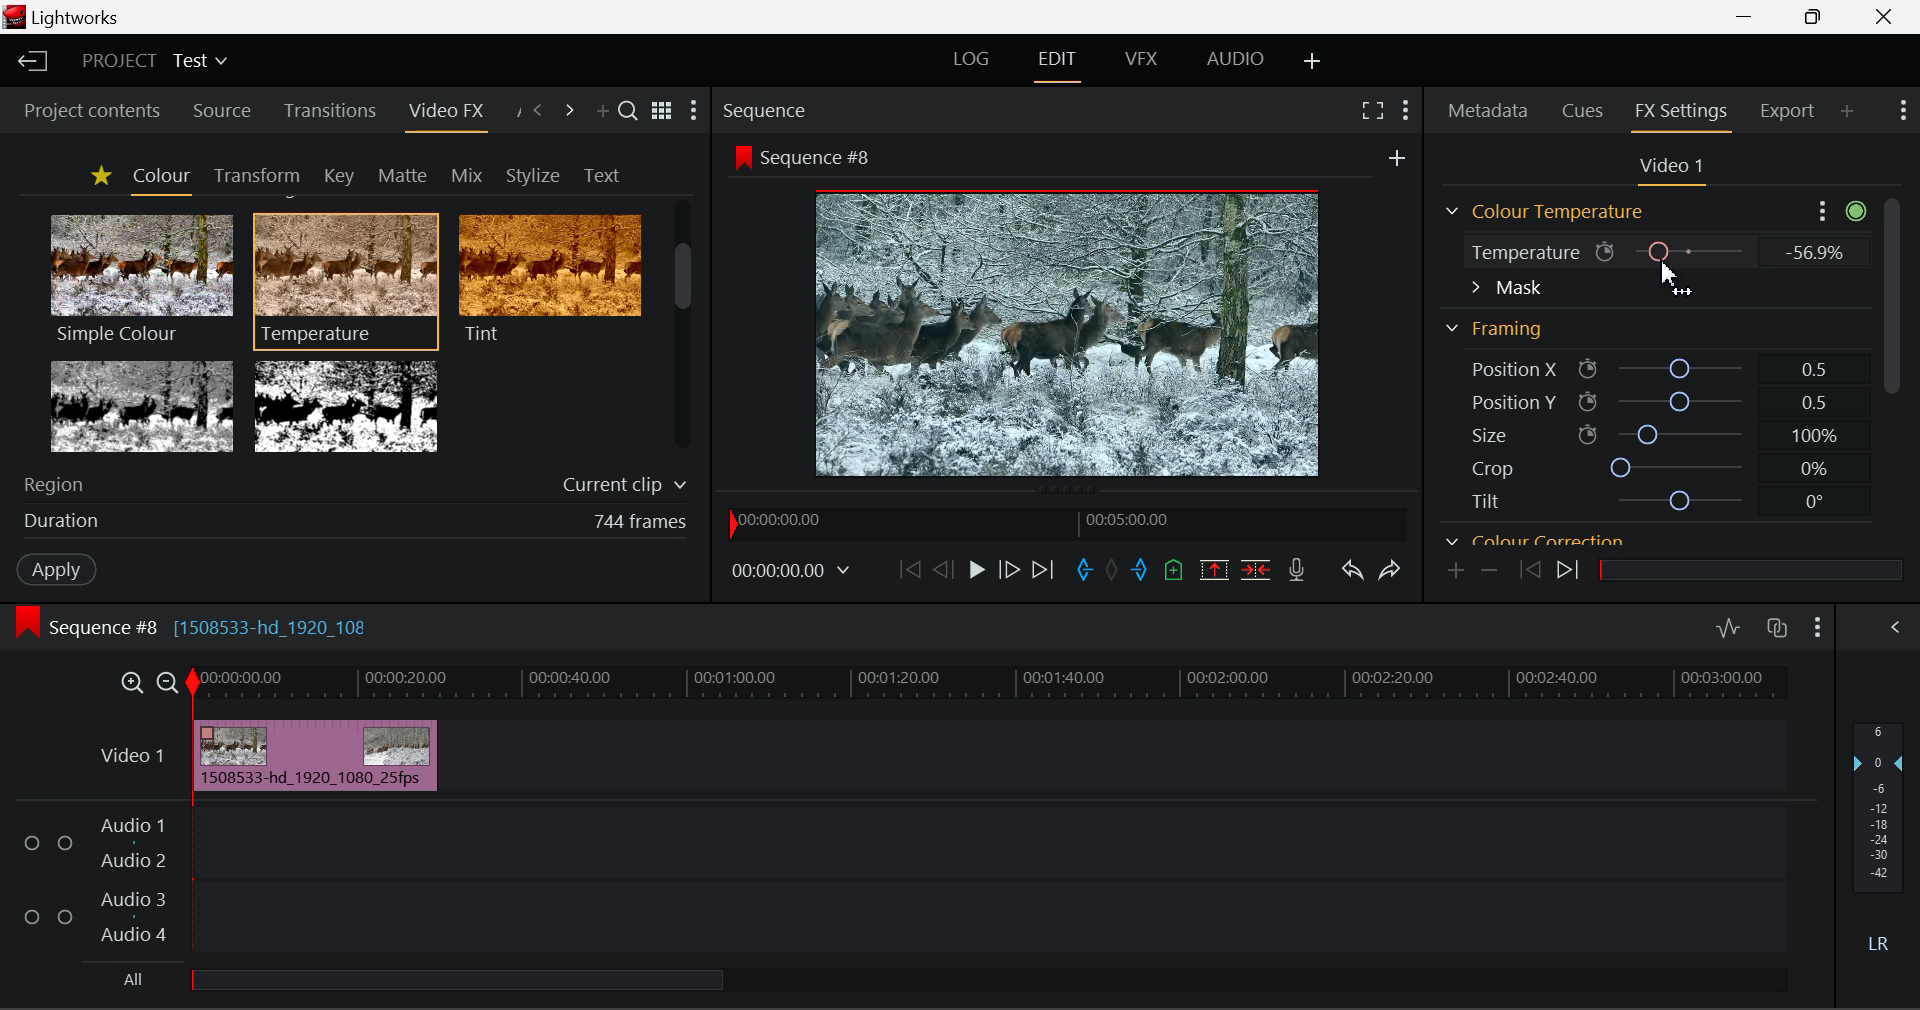  I want to click on Previous keyframe, so click(1524, 570).